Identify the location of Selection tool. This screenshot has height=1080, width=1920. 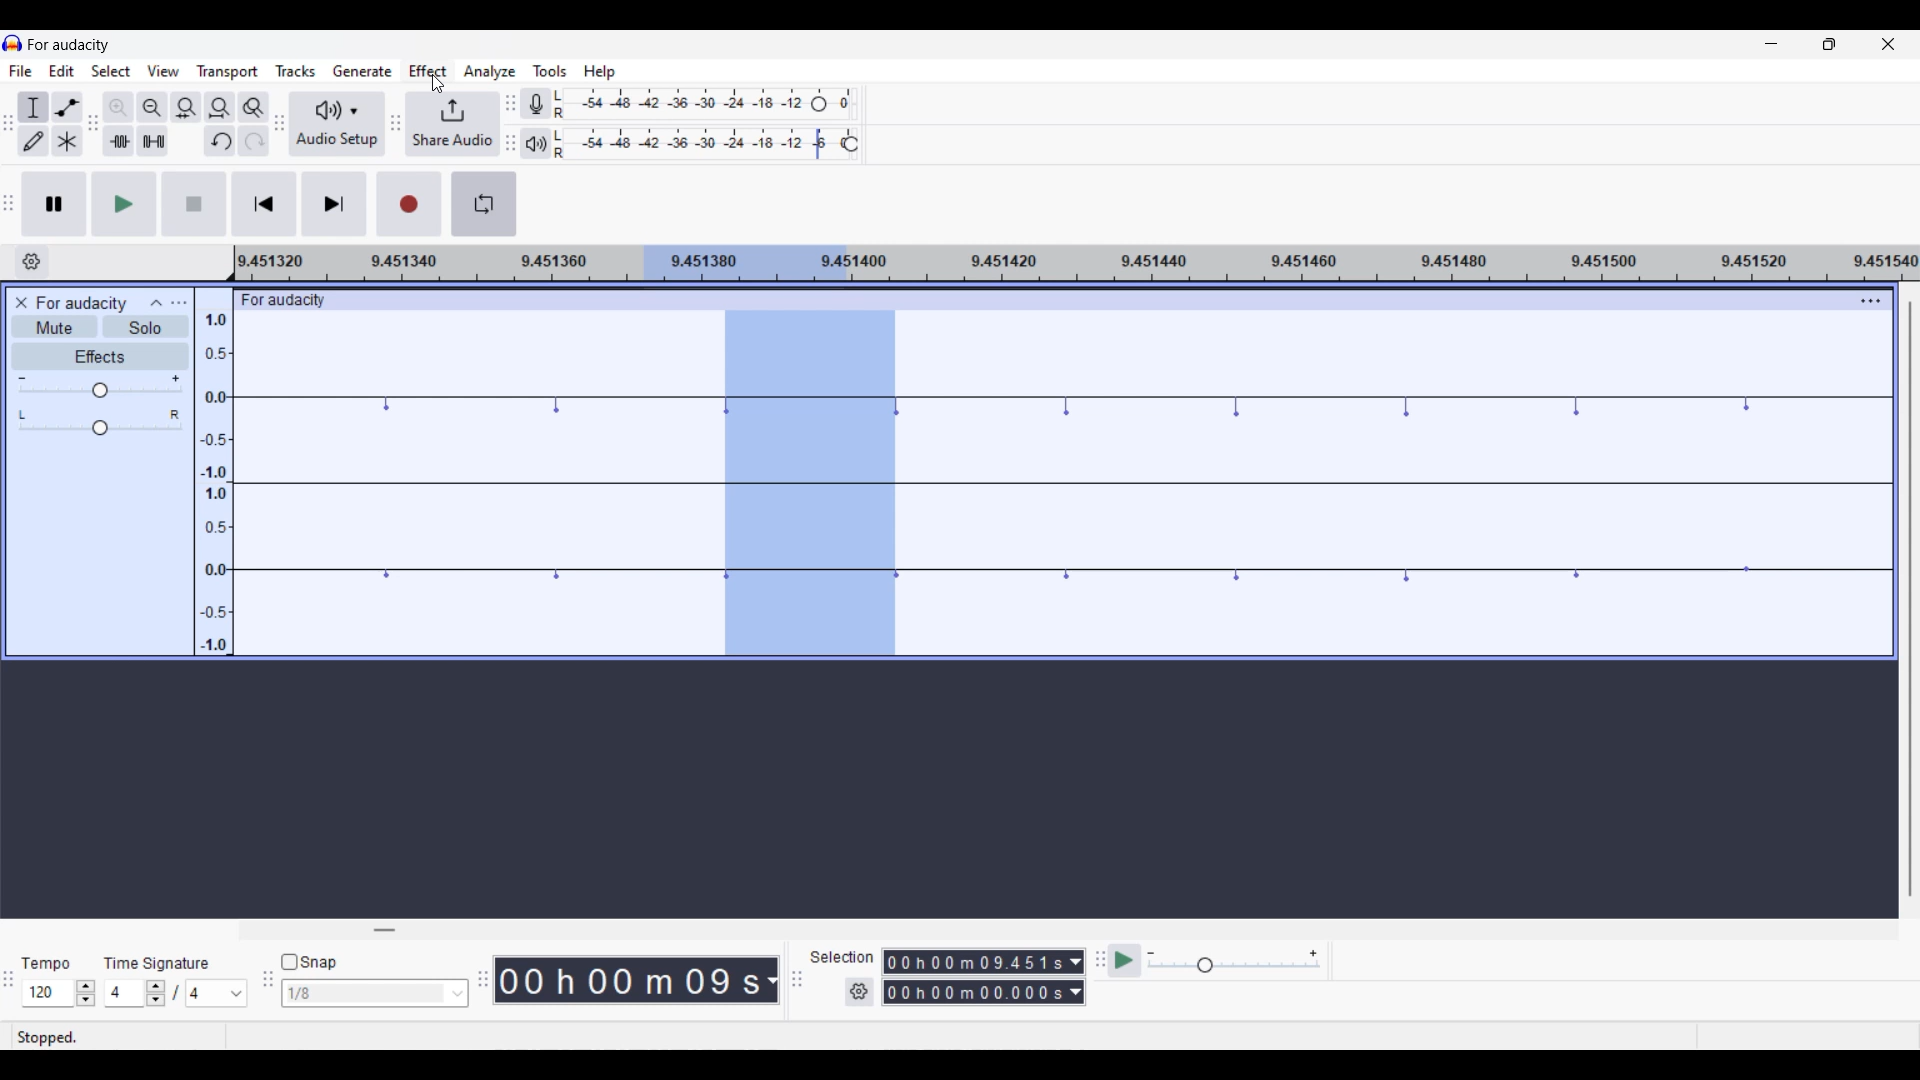
(34, 107).